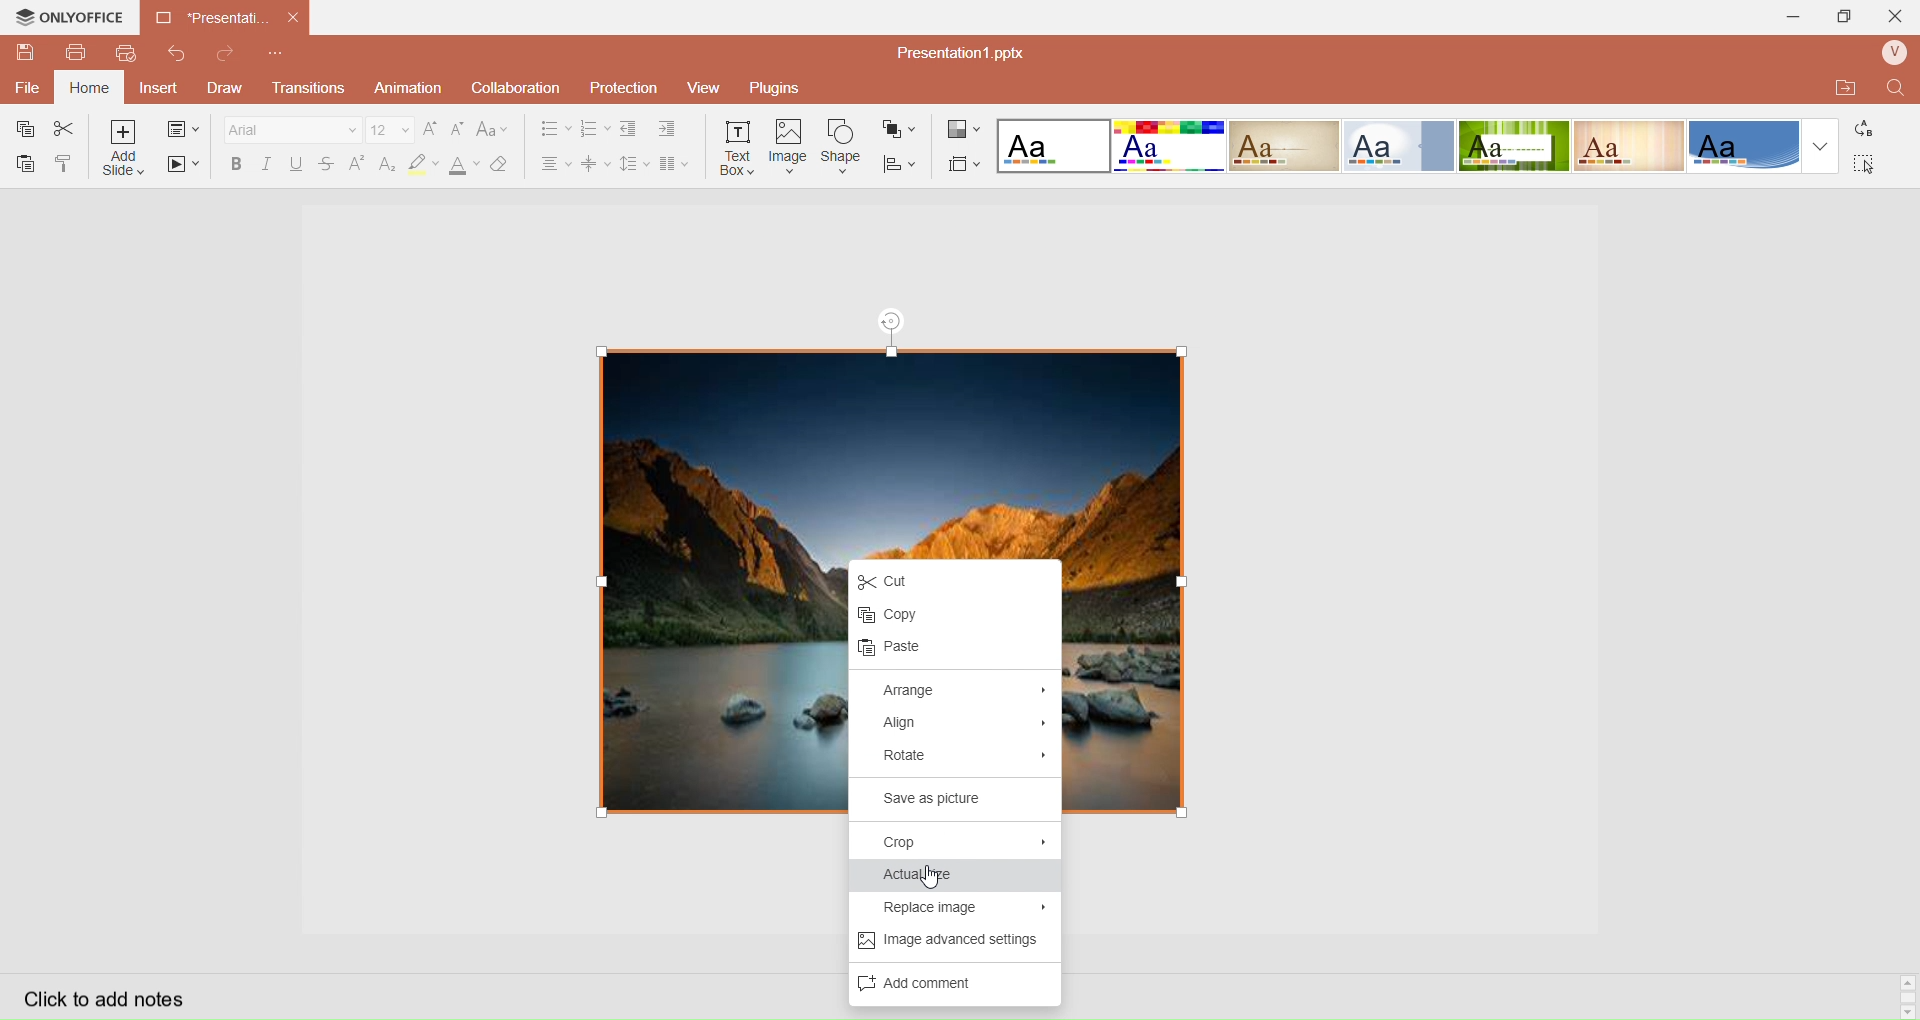 This screenshot has height=1020, width=1920. What do you see at coordinates (733, 147) in the screenshot?
I see `Insert Text Box` at bounding box center [733, 147].